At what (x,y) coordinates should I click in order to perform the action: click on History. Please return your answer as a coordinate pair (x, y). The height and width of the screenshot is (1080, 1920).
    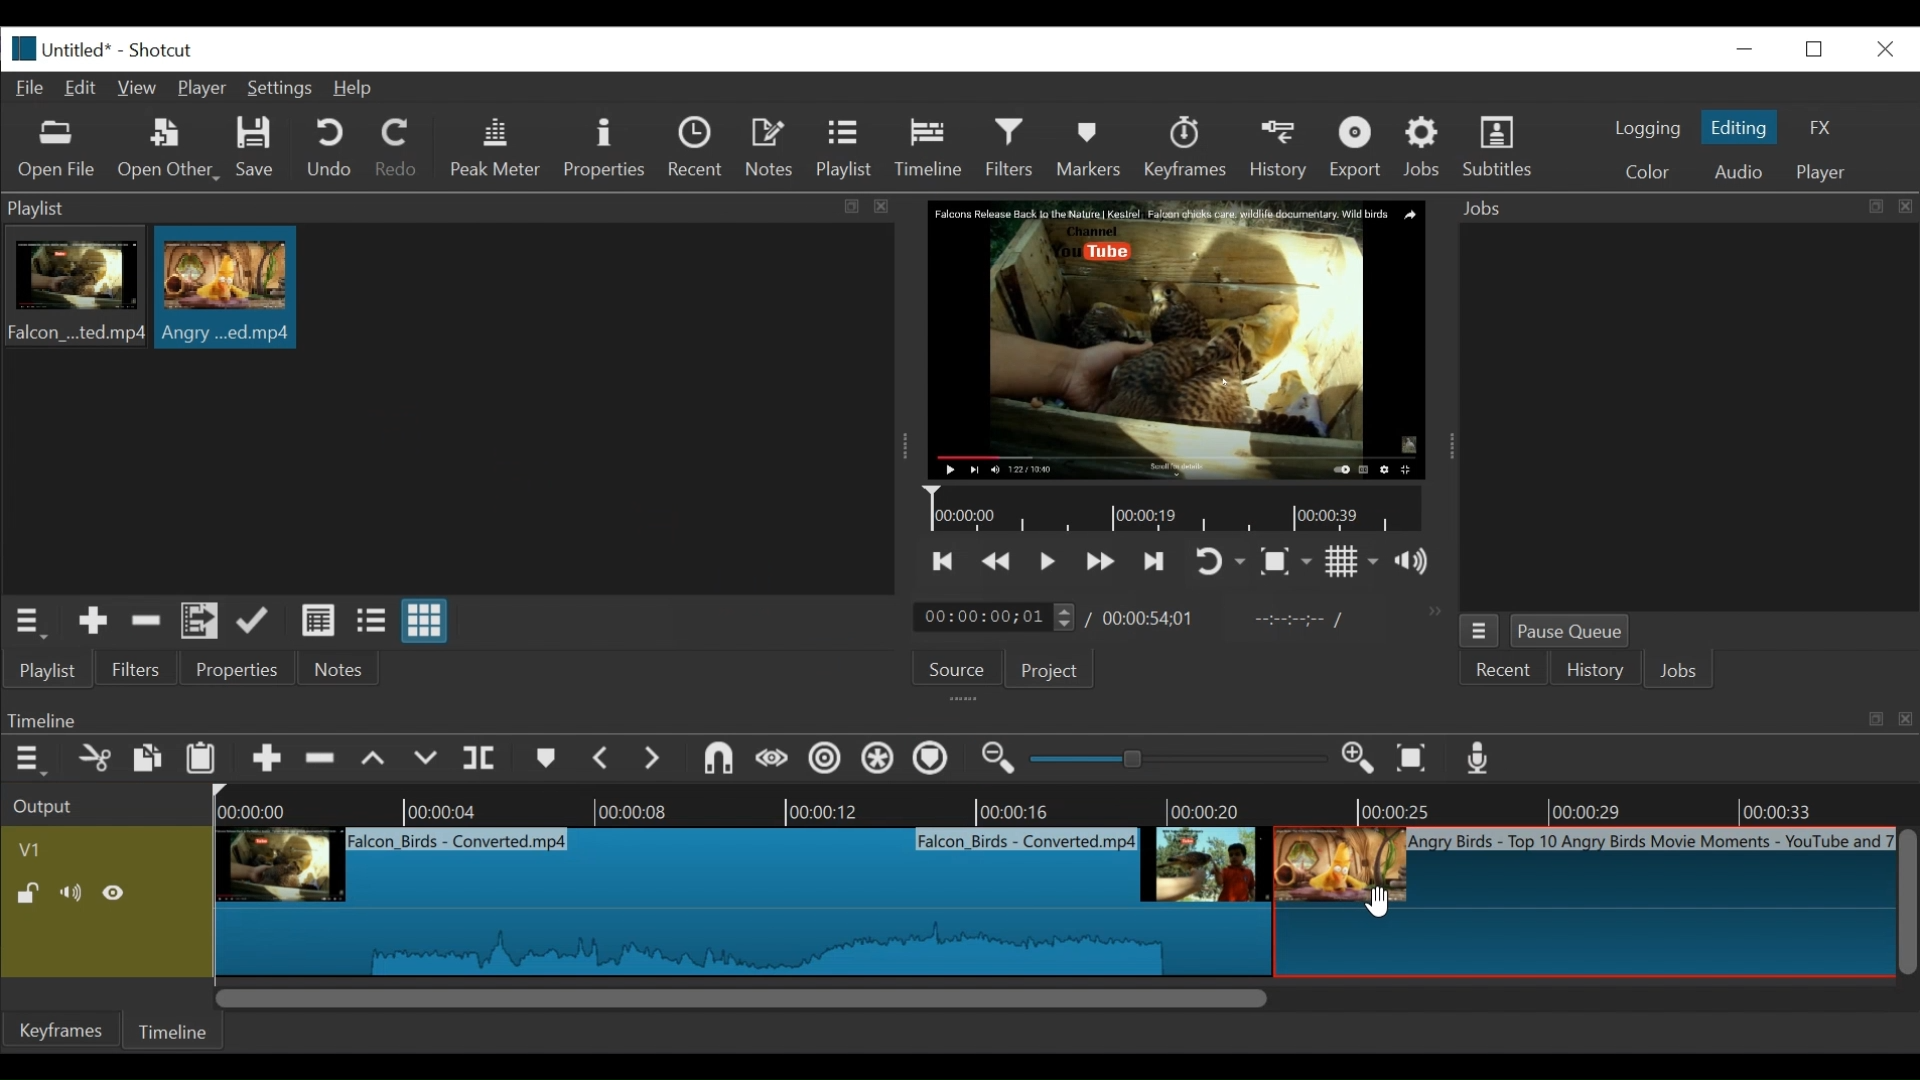
    Looking at the image, I should click on (1282, 147).